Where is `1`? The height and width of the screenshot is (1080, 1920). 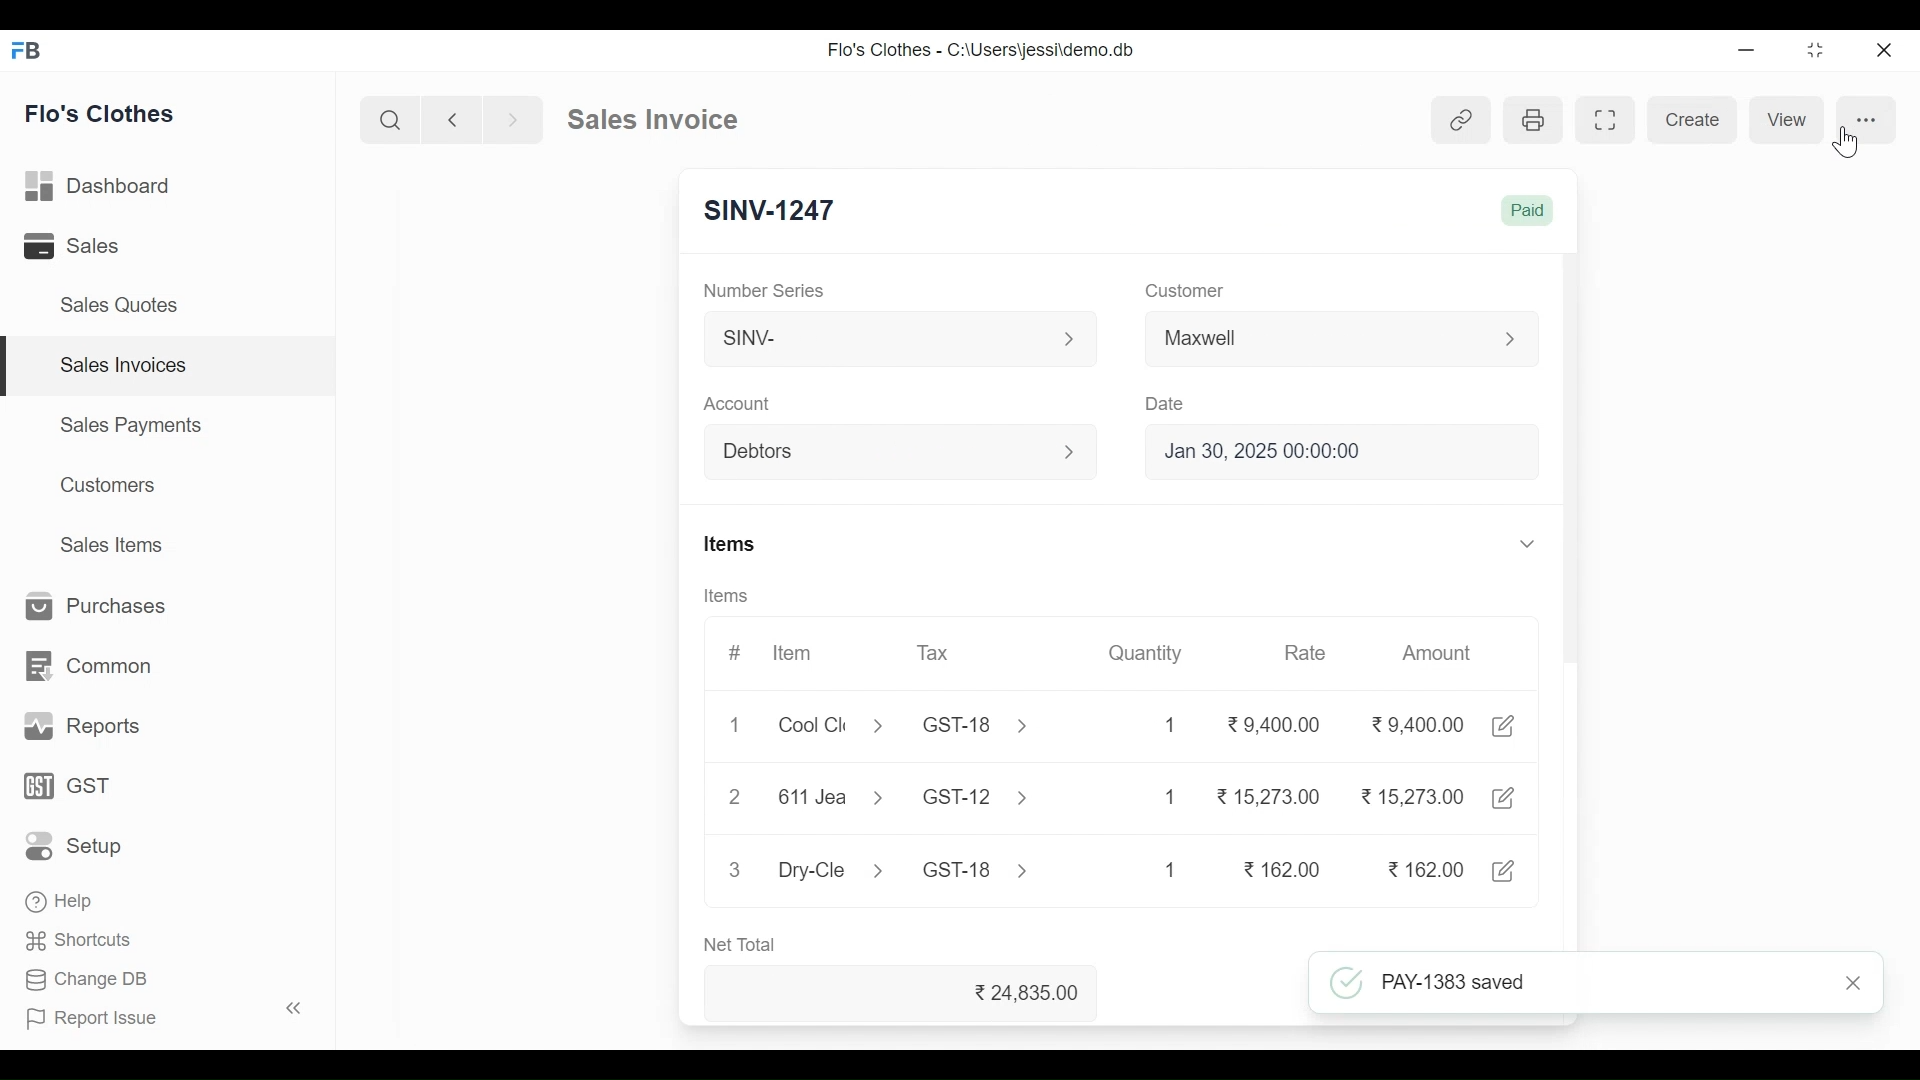
1 is located at coordinates (1174, 722).